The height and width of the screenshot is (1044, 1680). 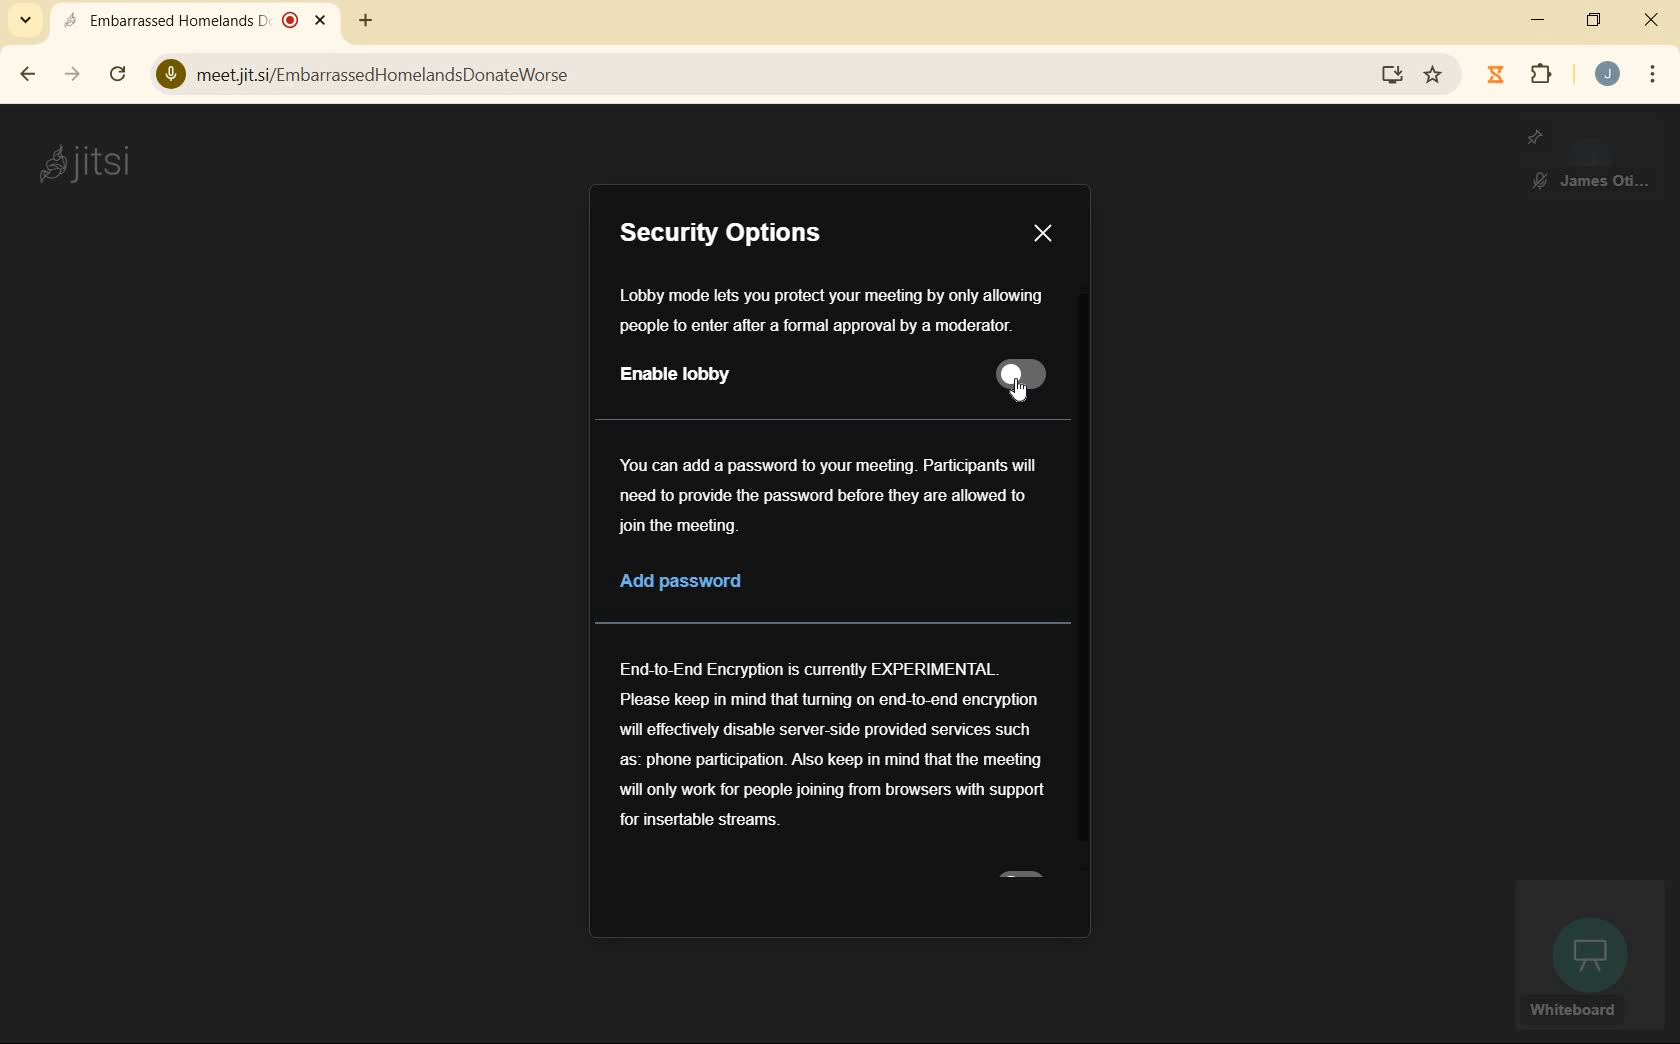 What do you see at coordinates (728, 237) in the screenshot?
I see `SECURITY OPTIONS` at bounding box center [728, 237].